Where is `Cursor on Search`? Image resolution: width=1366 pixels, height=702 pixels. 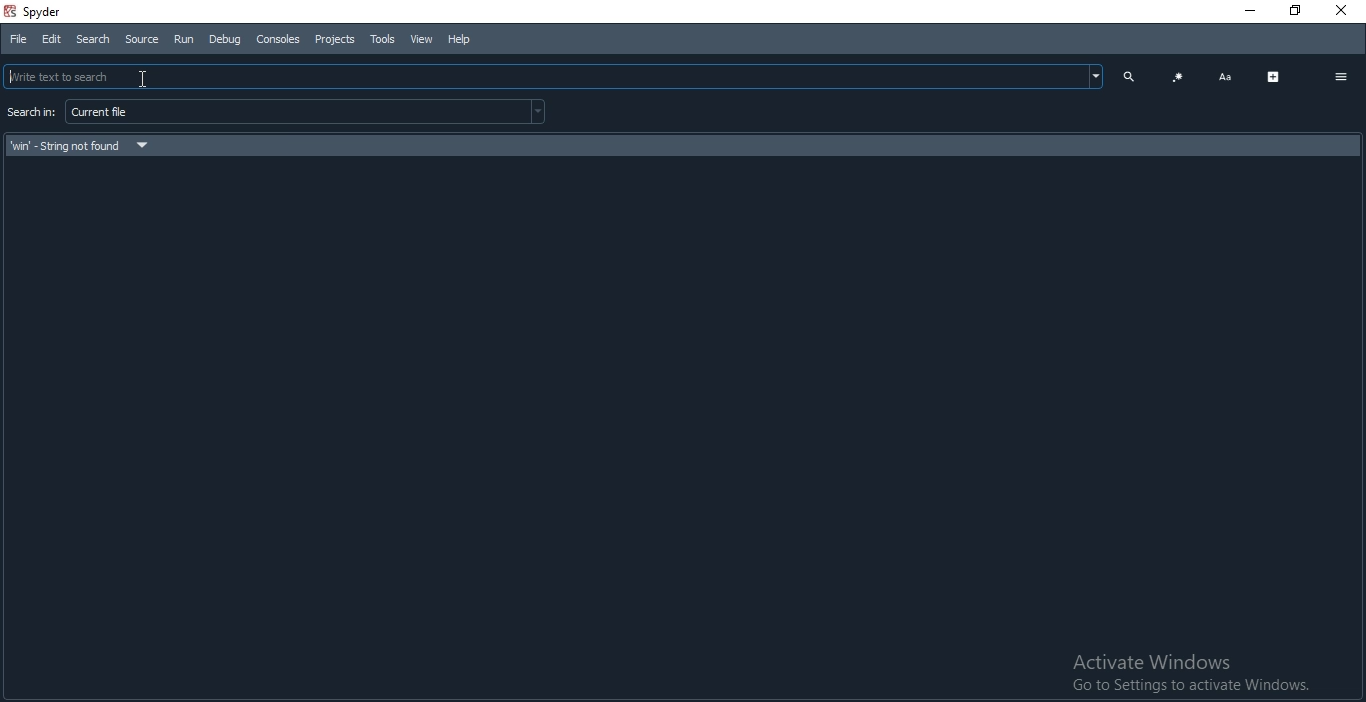
Cursor on Search is located at coordinates (143, 79).